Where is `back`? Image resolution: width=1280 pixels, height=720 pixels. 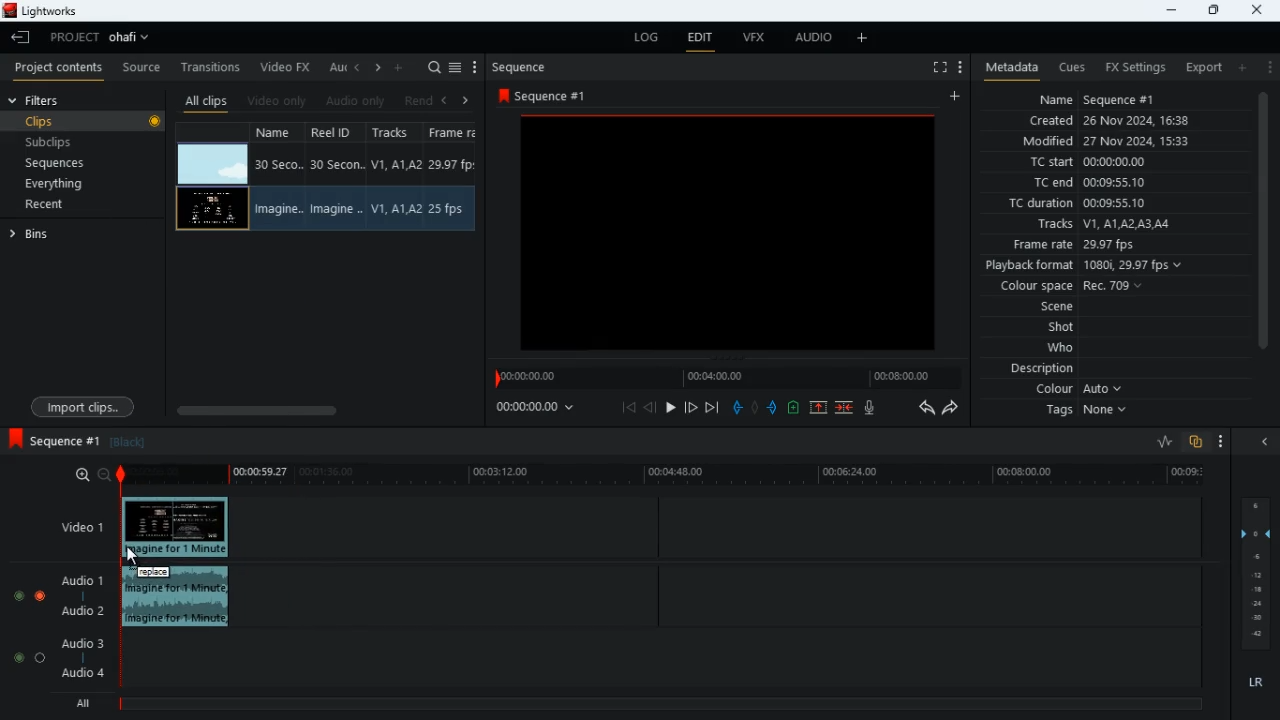
back is located at coordinates (651, 408).